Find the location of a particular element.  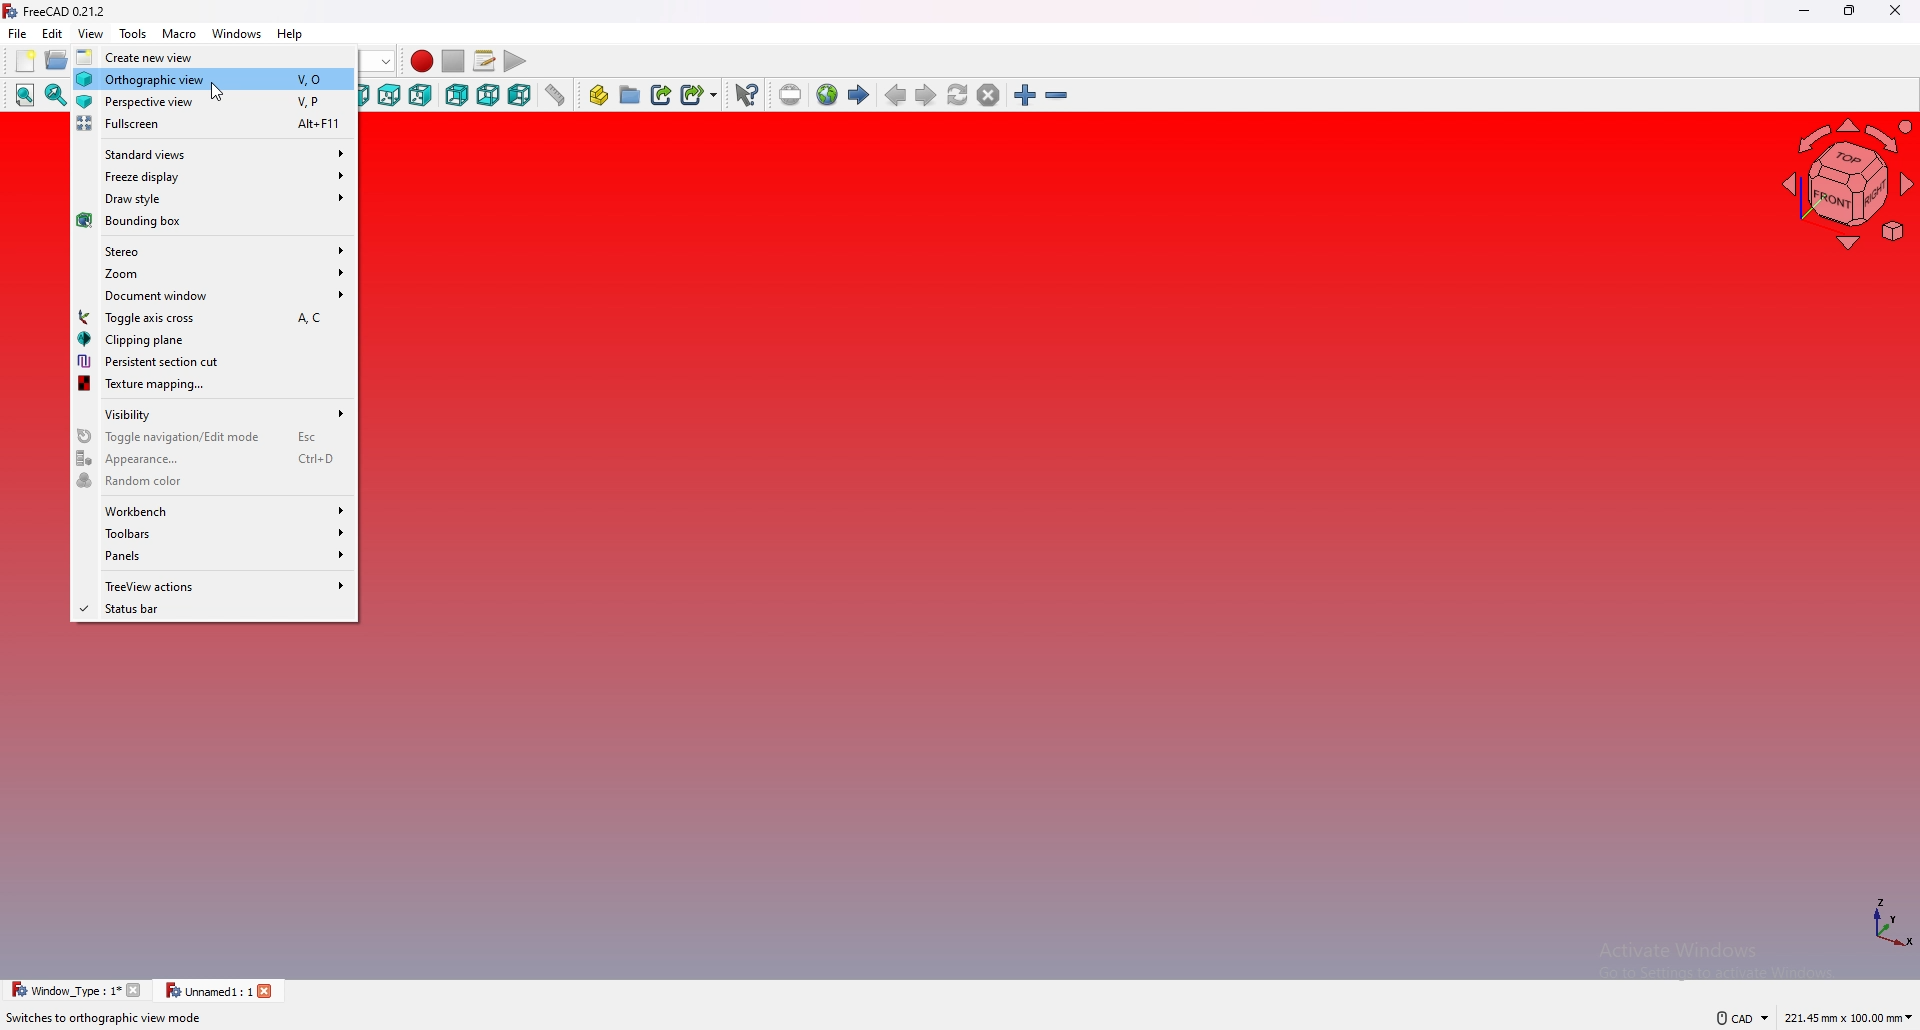

start page is located at coordinates (858, 94).